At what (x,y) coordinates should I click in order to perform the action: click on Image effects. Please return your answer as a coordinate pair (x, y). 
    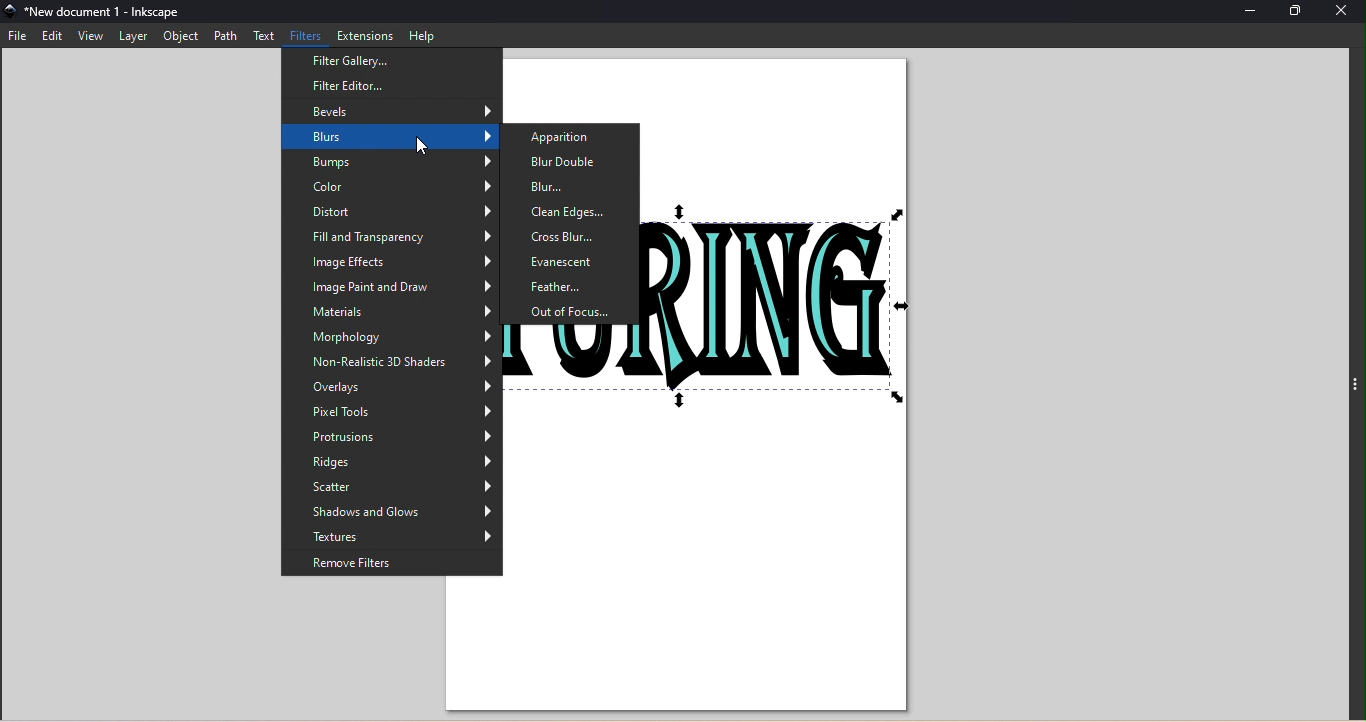
    Looking at the image, I should click on (392, 263).